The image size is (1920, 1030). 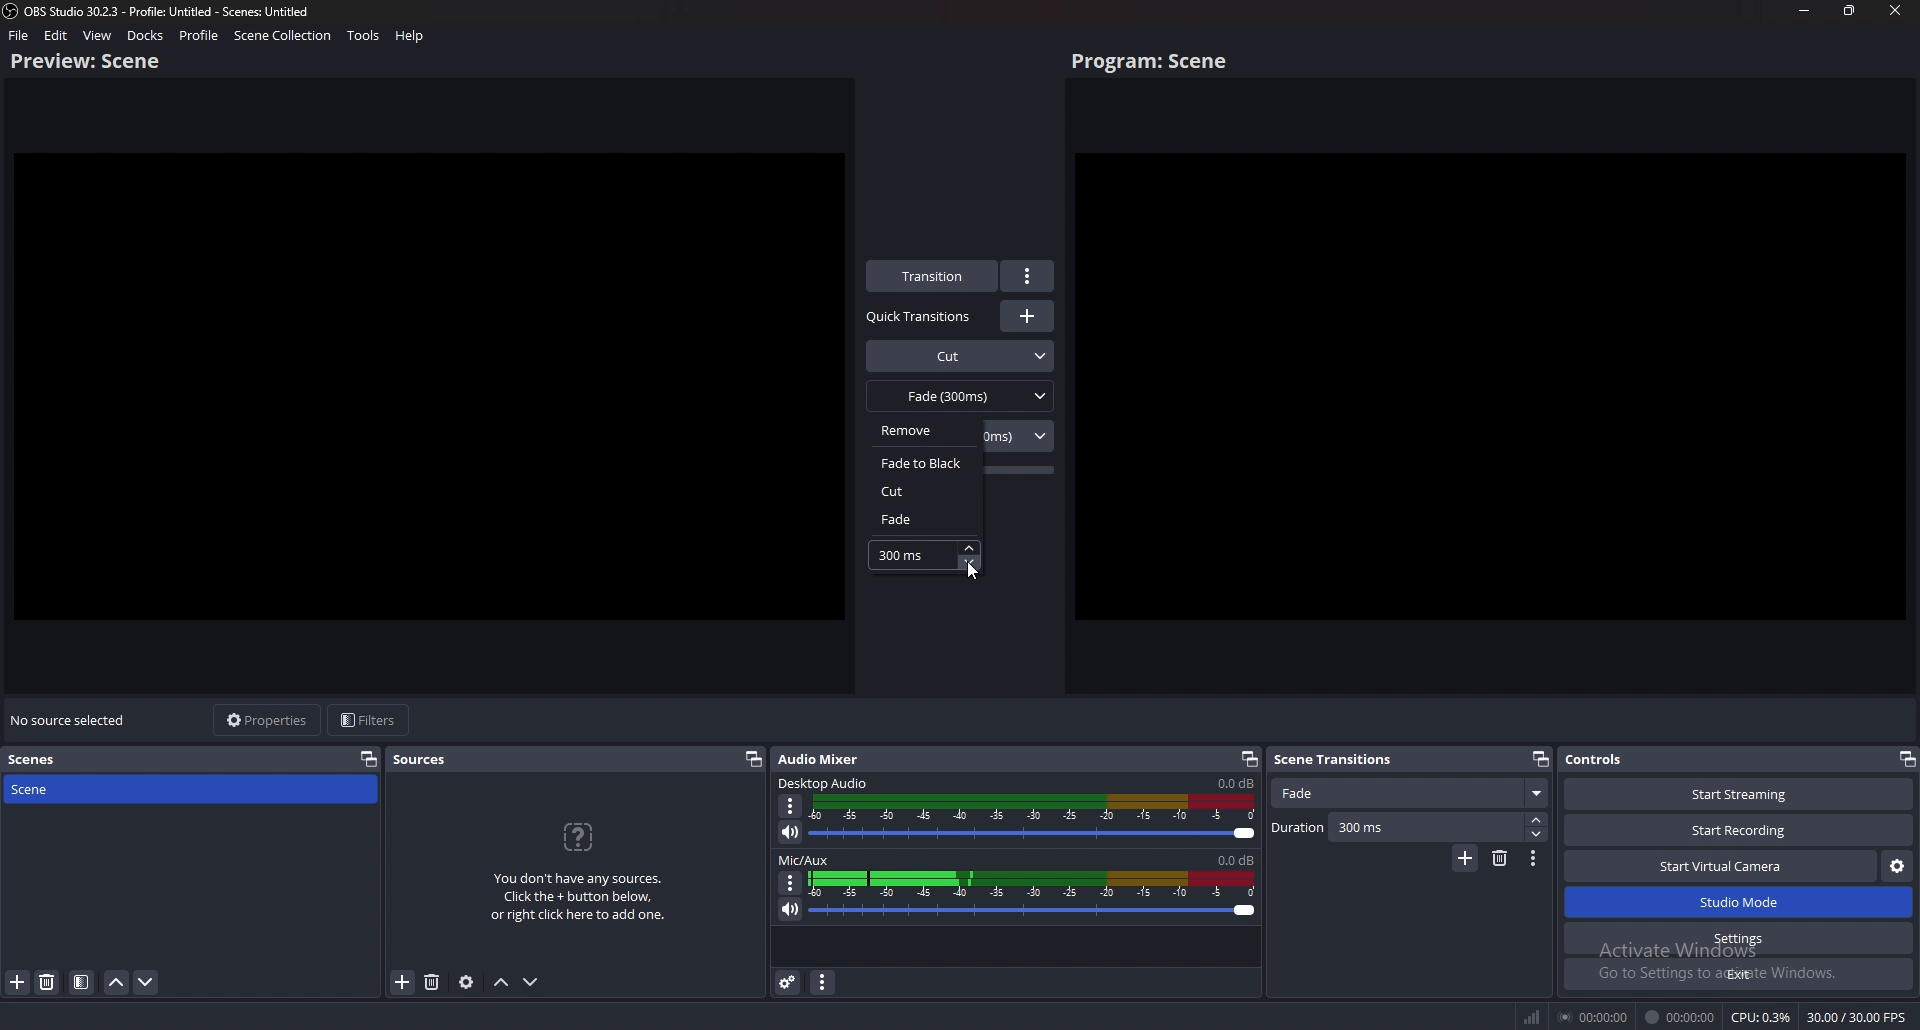 I want to click on Cut, so click(x=961, y=354).